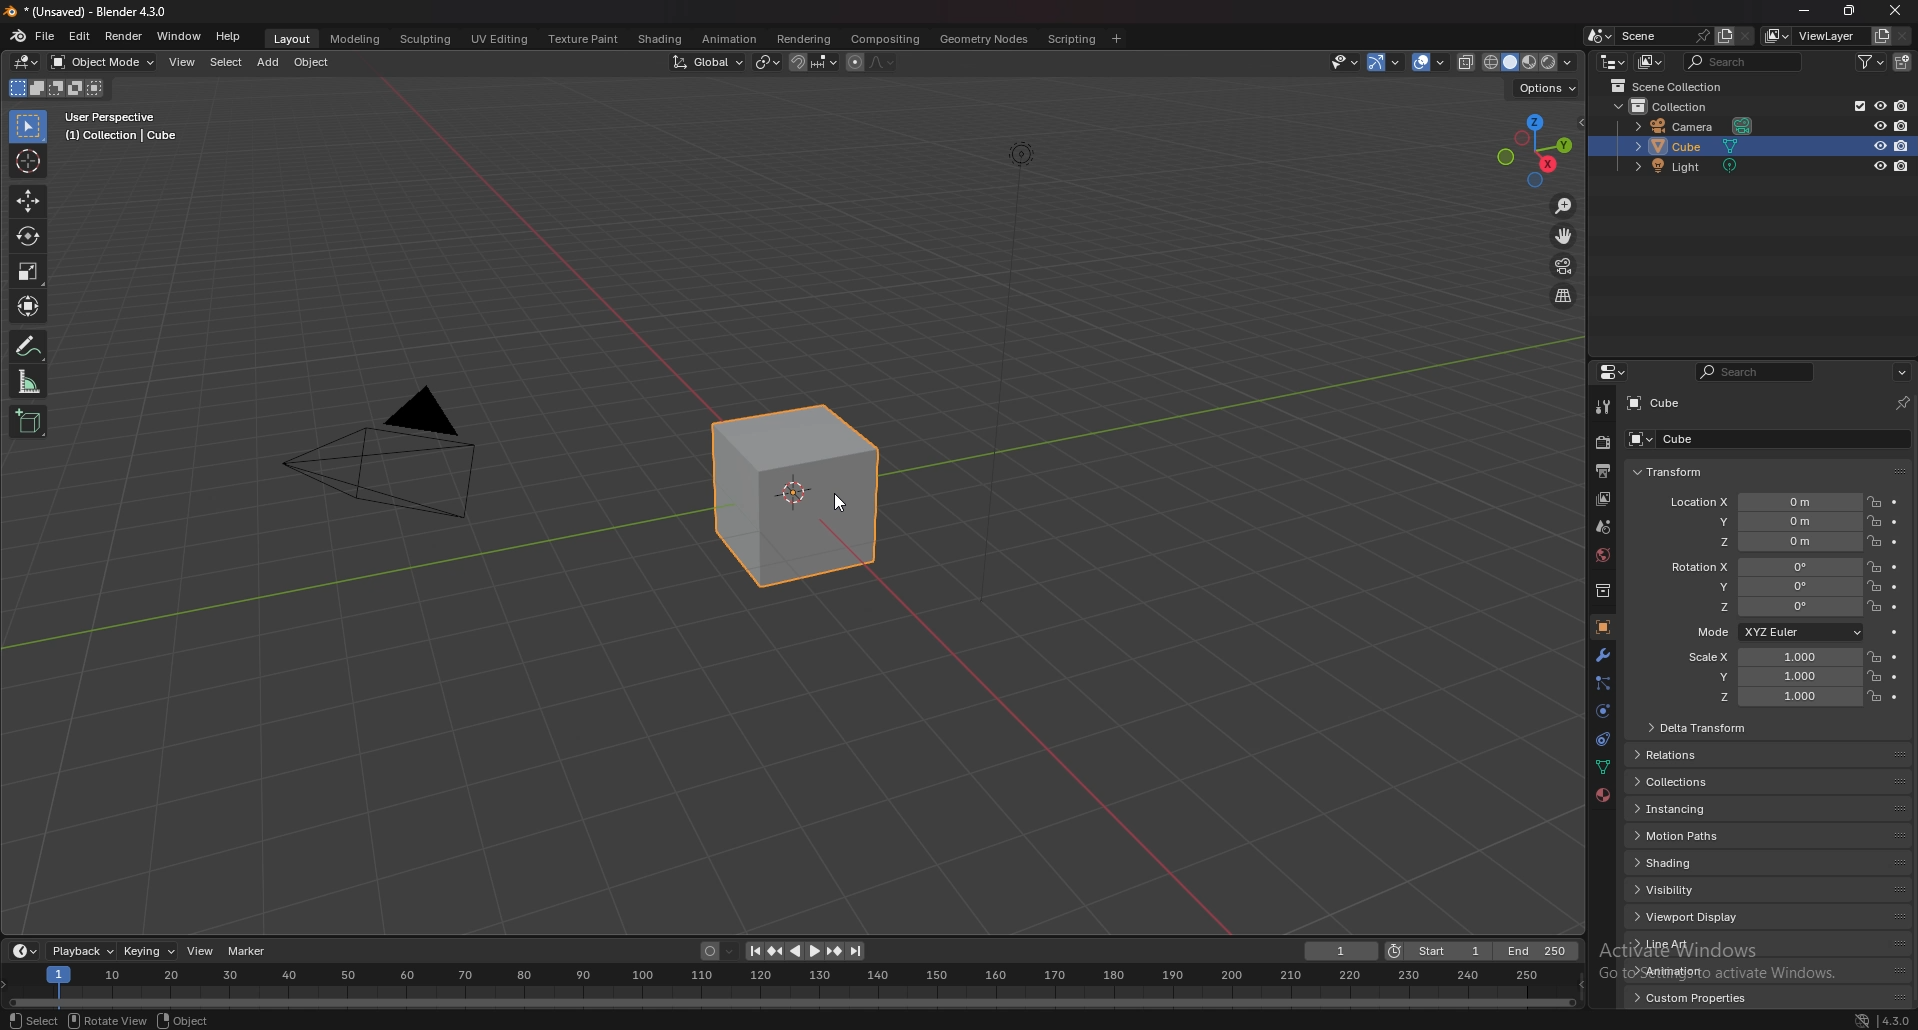  I want to click on viewpoint, so click(1535, 150).